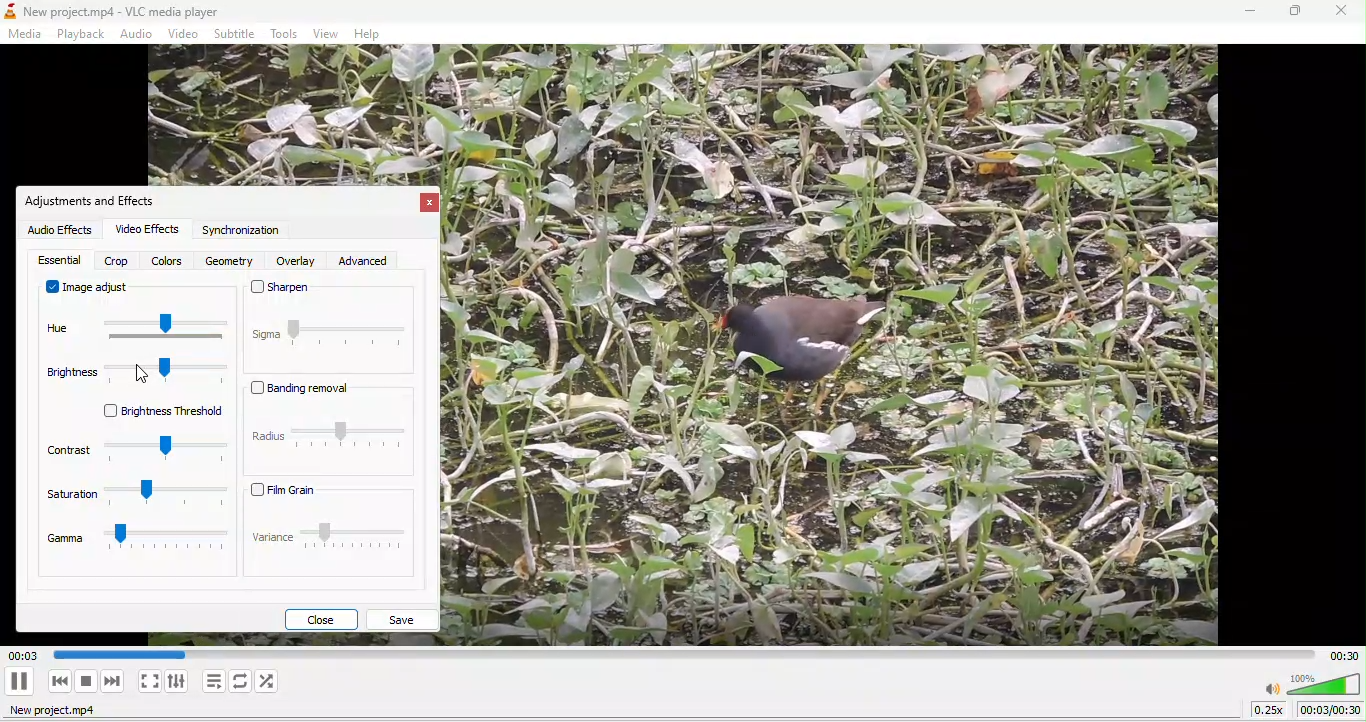  What do you see at coordinates (59, 260) in the screenshot?
I see `equalzer` at bounding box center [59, 260].